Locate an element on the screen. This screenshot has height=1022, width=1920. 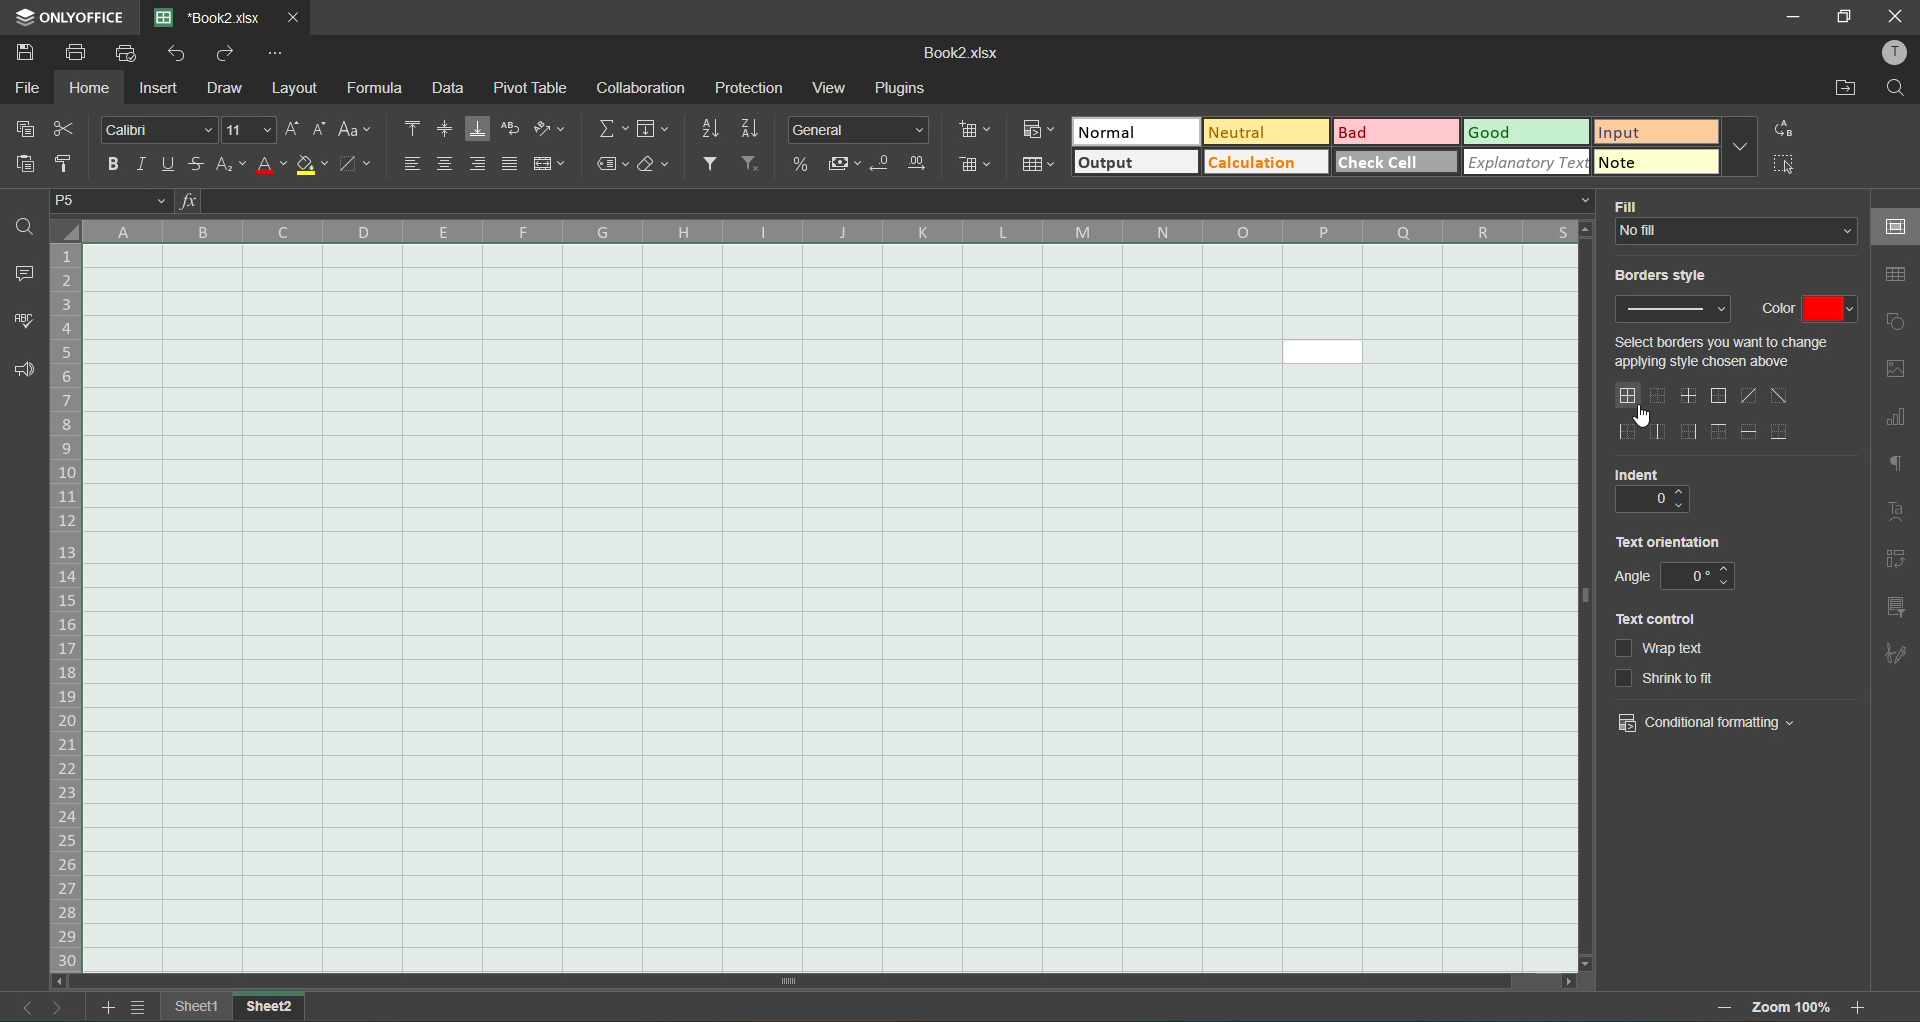
spellcheck is located at coordinates (23, 324).